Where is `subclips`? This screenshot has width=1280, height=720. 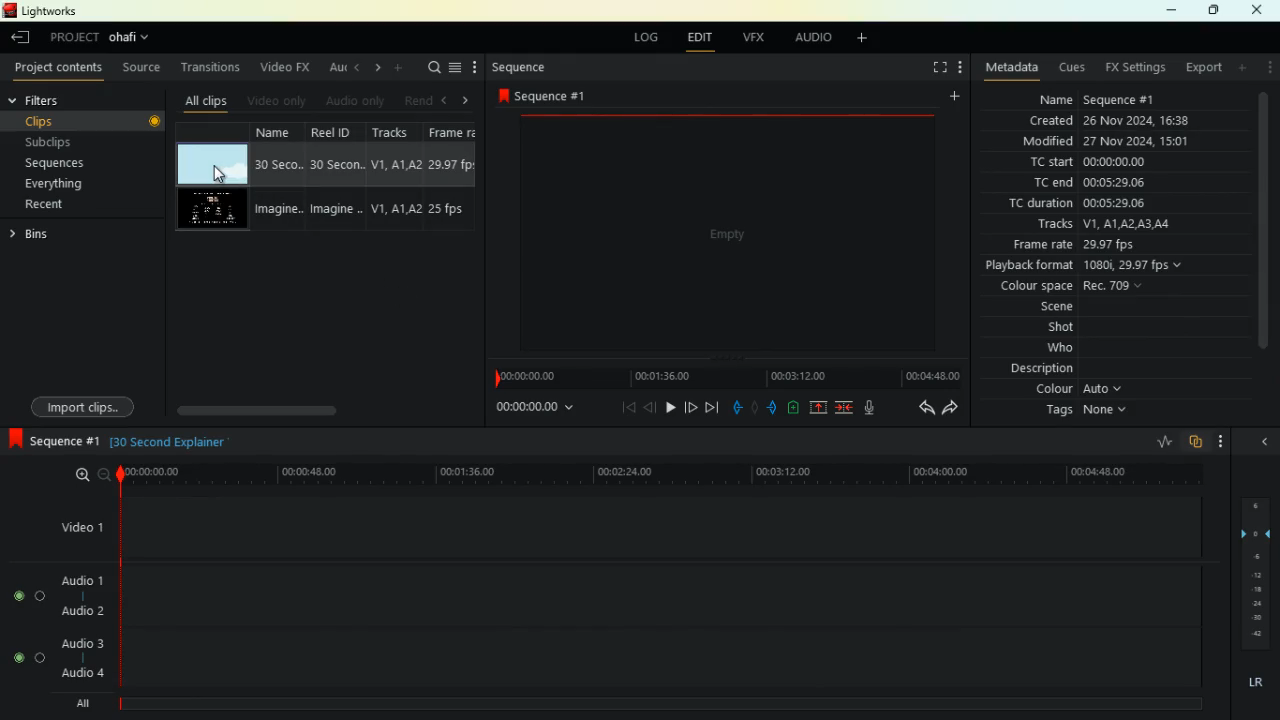 subclips is located at coordinates (64, 144).